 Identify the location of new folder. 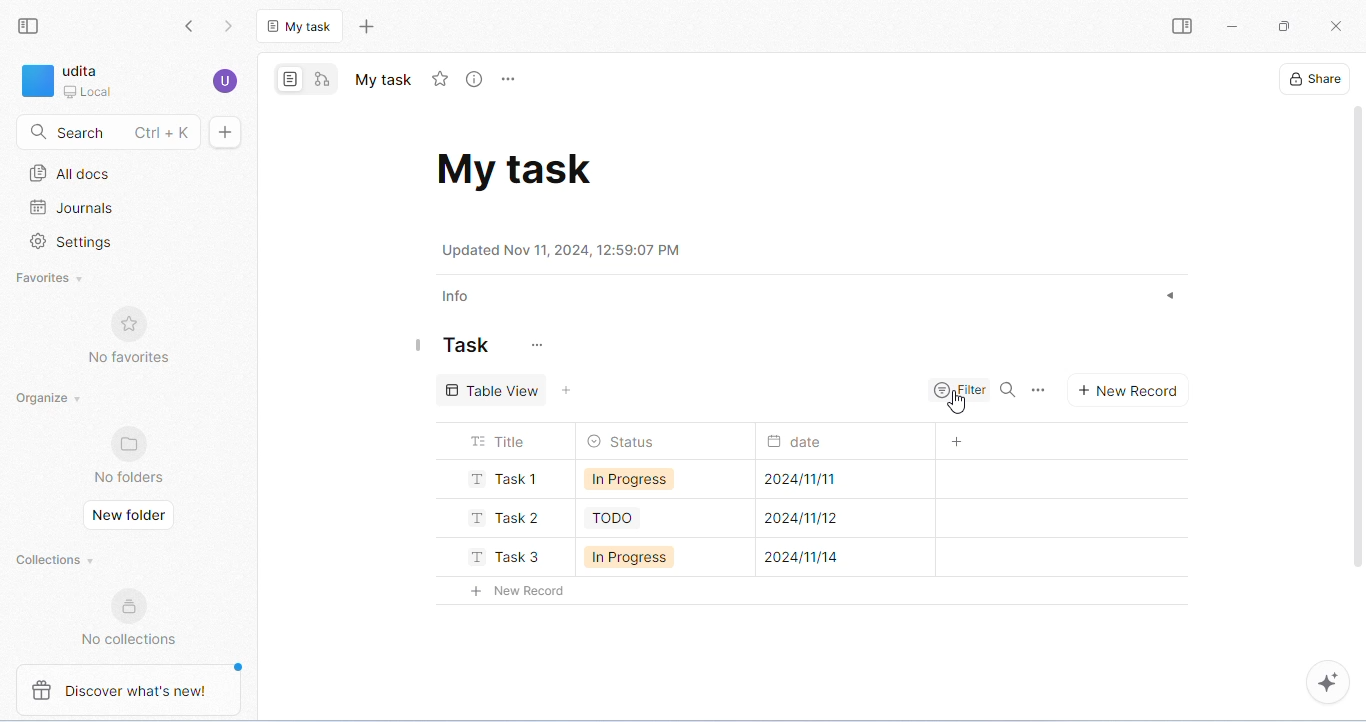
(128, 514).